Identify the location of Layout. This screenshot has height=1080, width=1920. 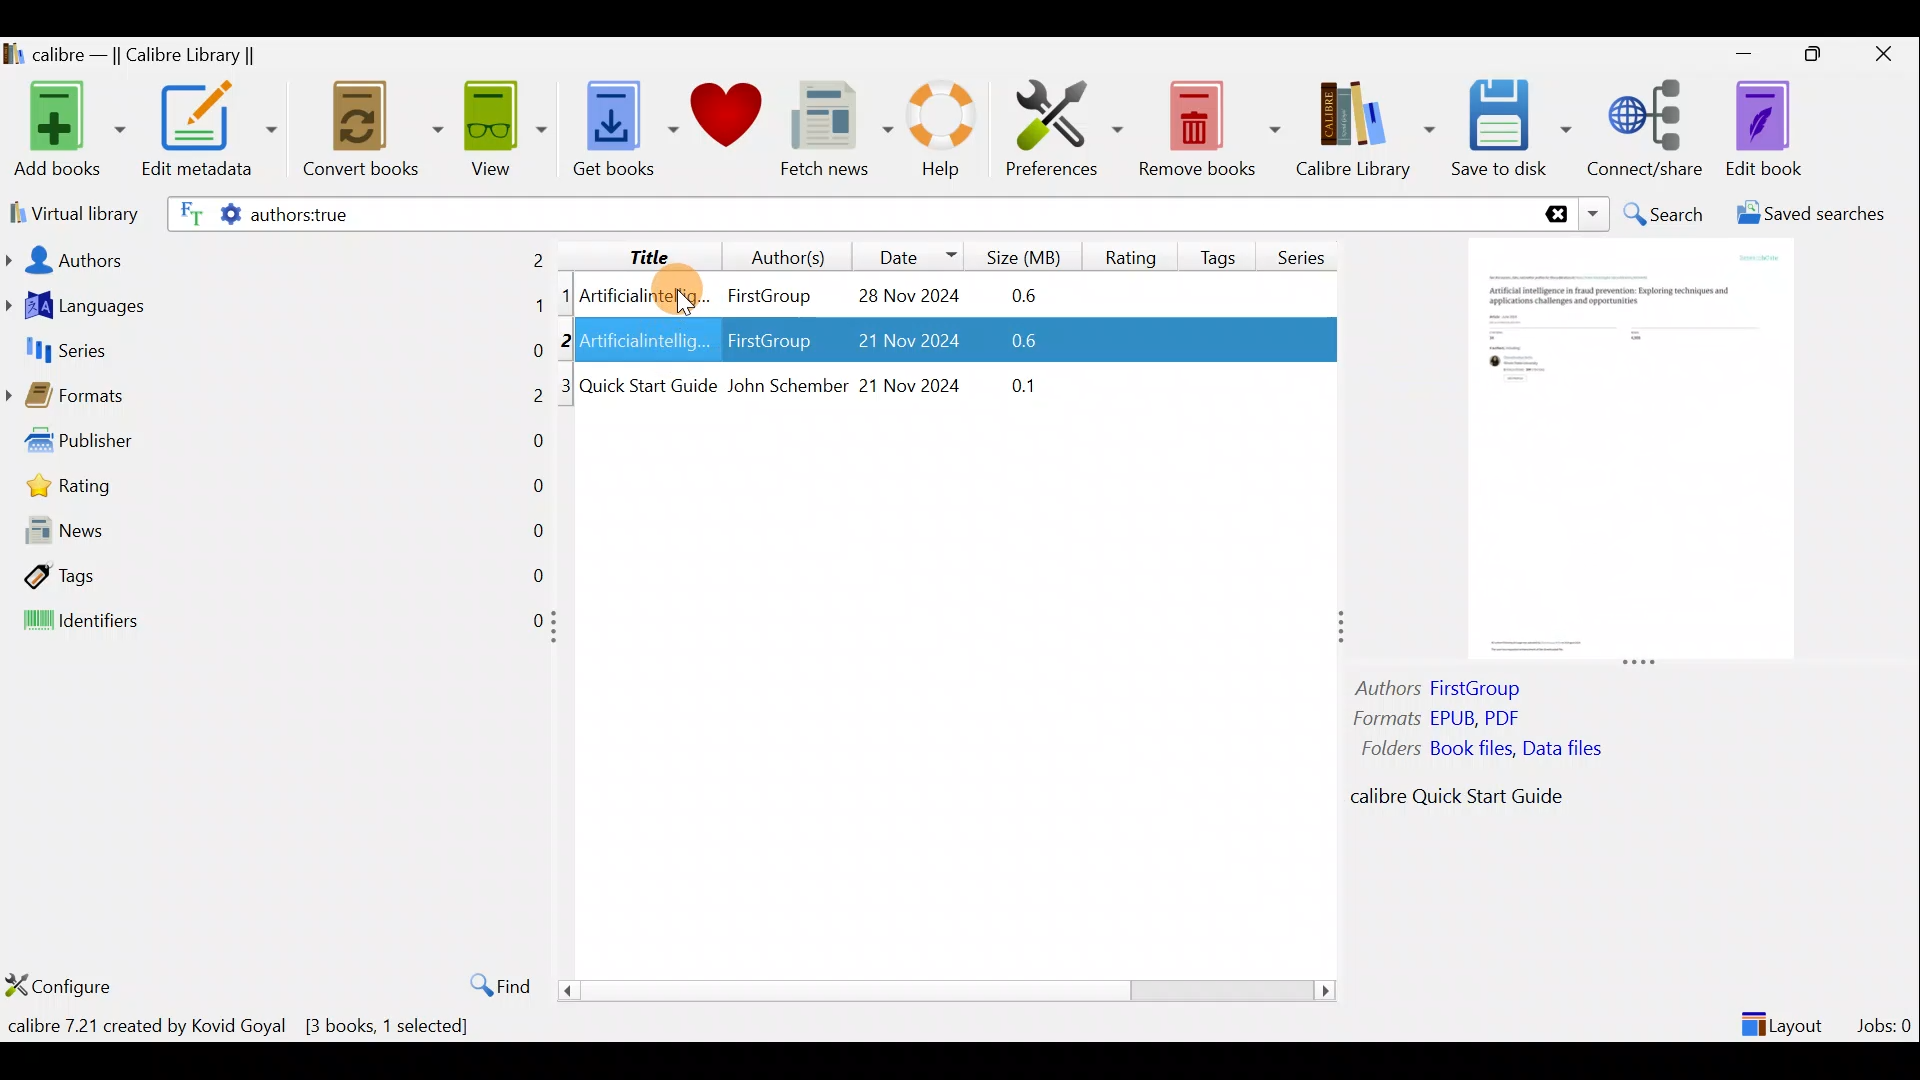
(1785, 1016).